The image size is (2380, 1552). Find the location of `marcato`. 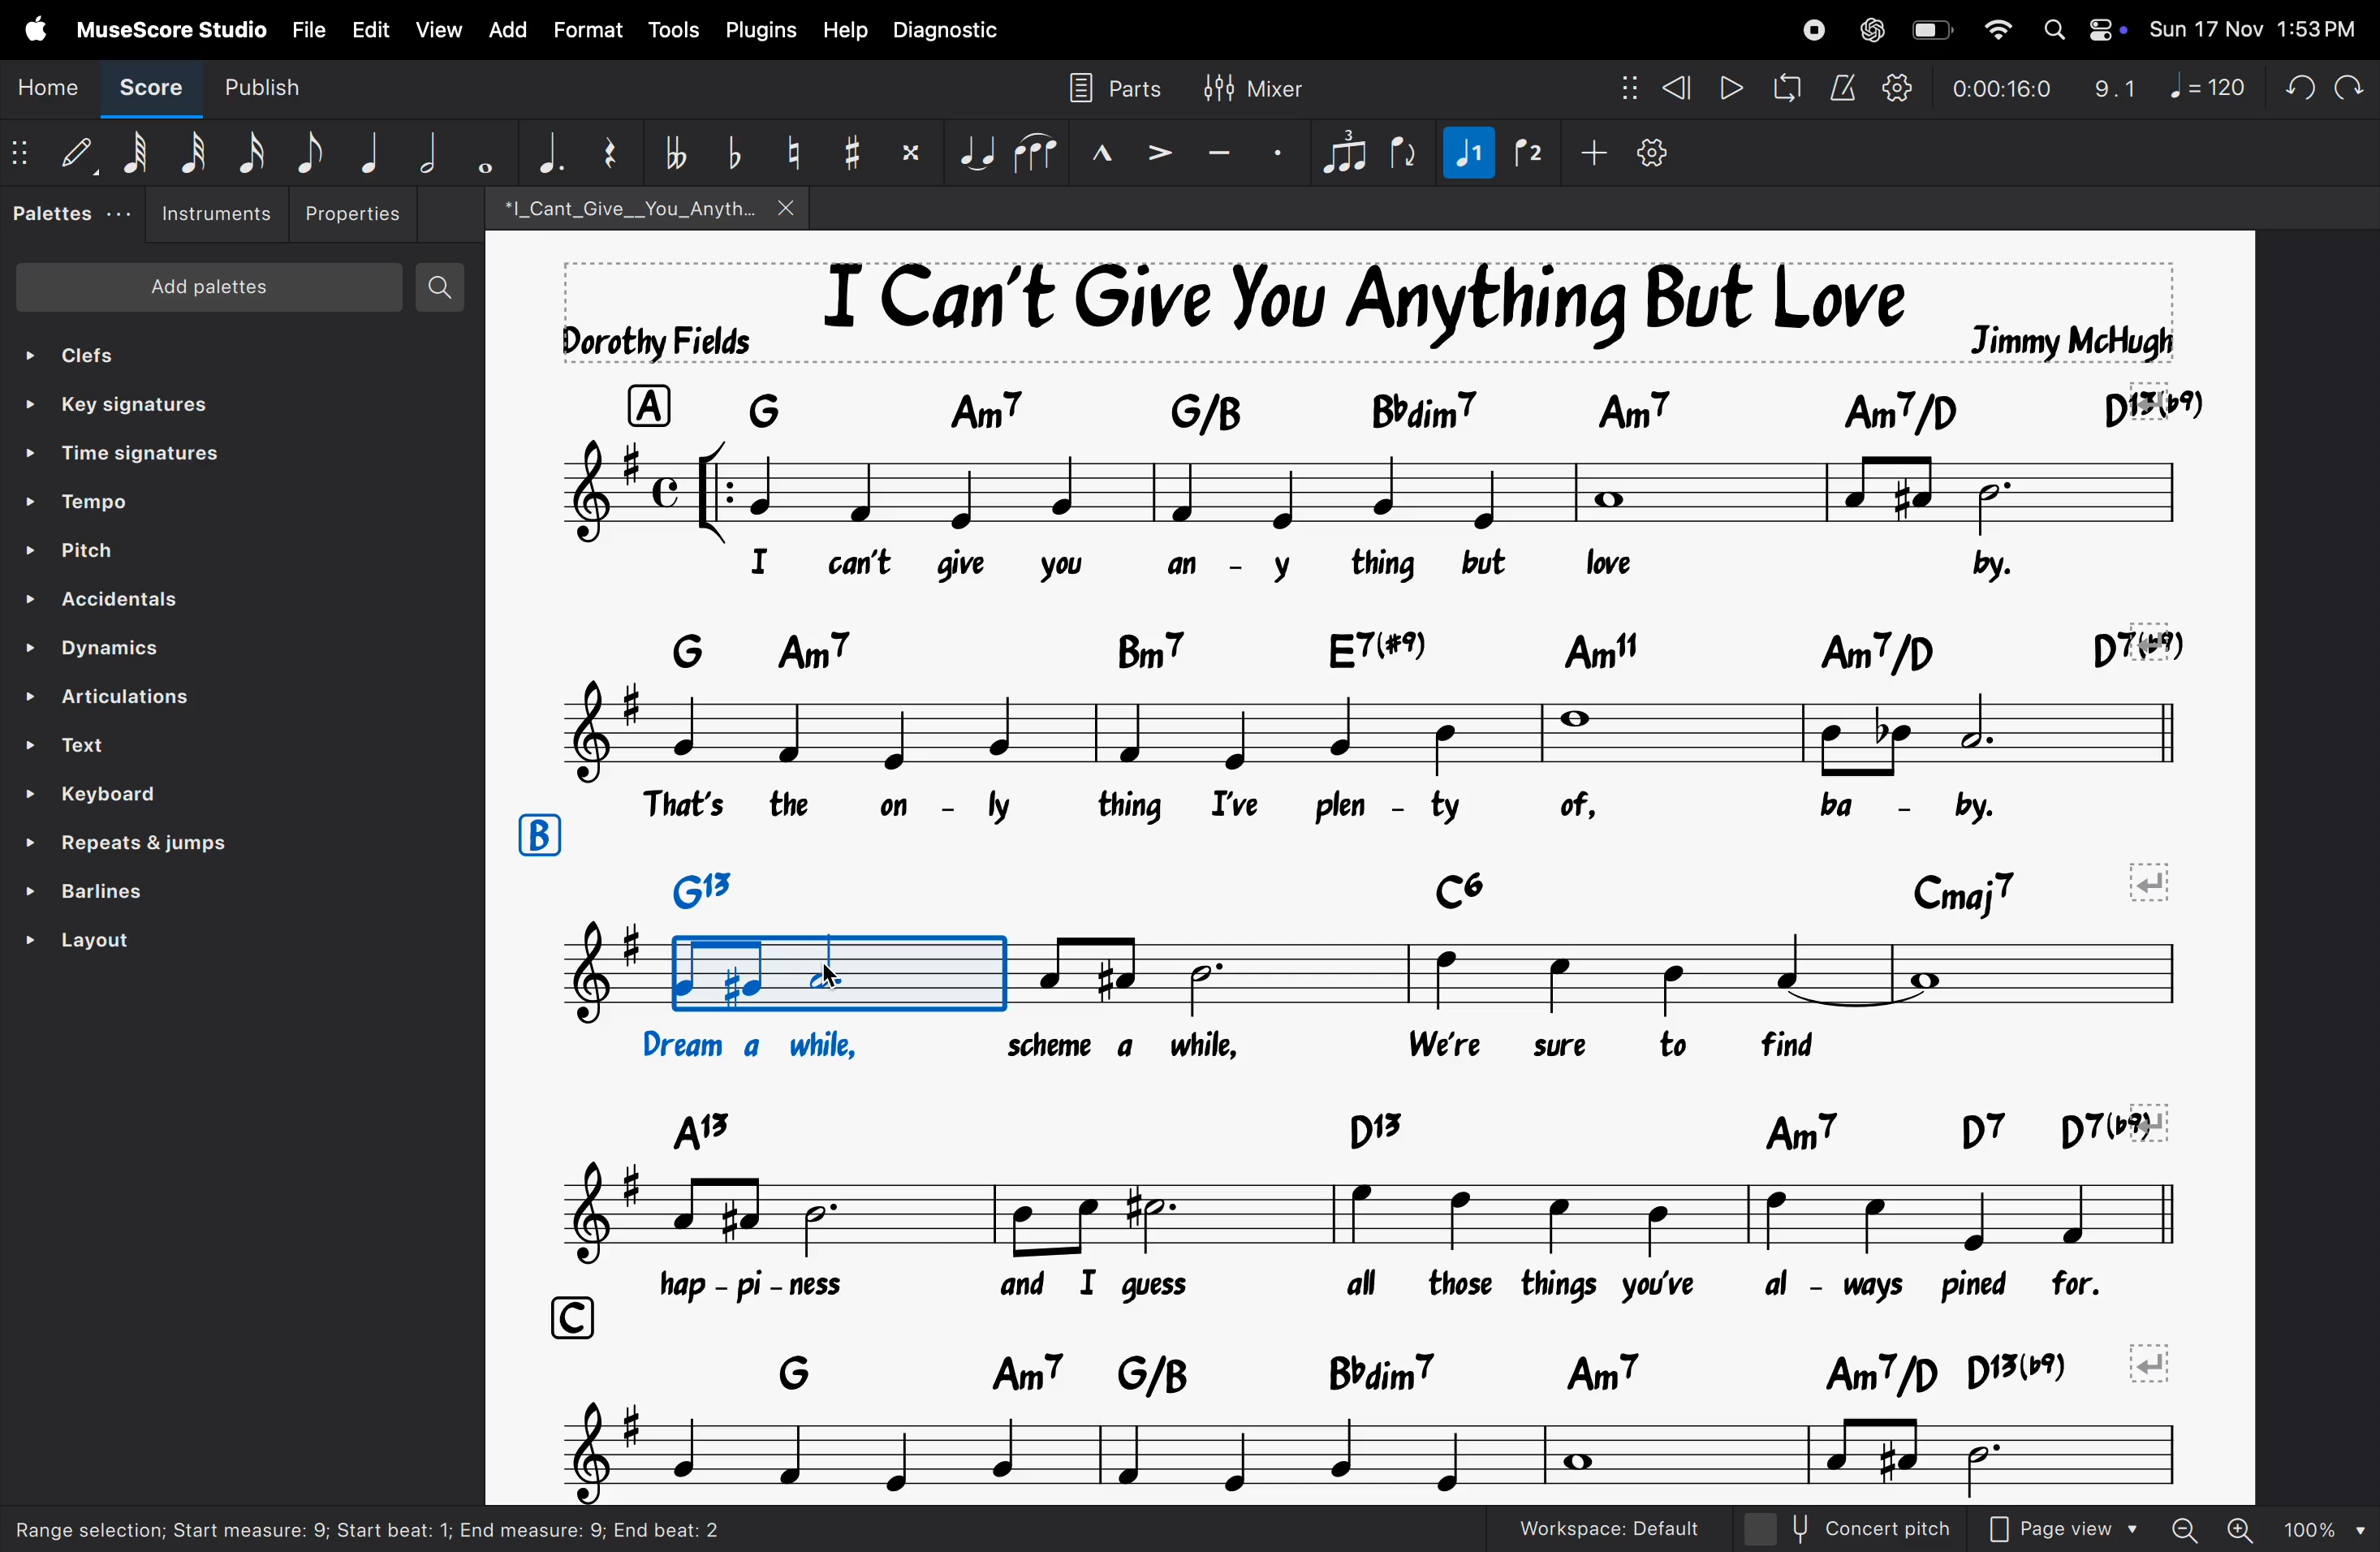

marcato is located at coordinates (1107, 154).